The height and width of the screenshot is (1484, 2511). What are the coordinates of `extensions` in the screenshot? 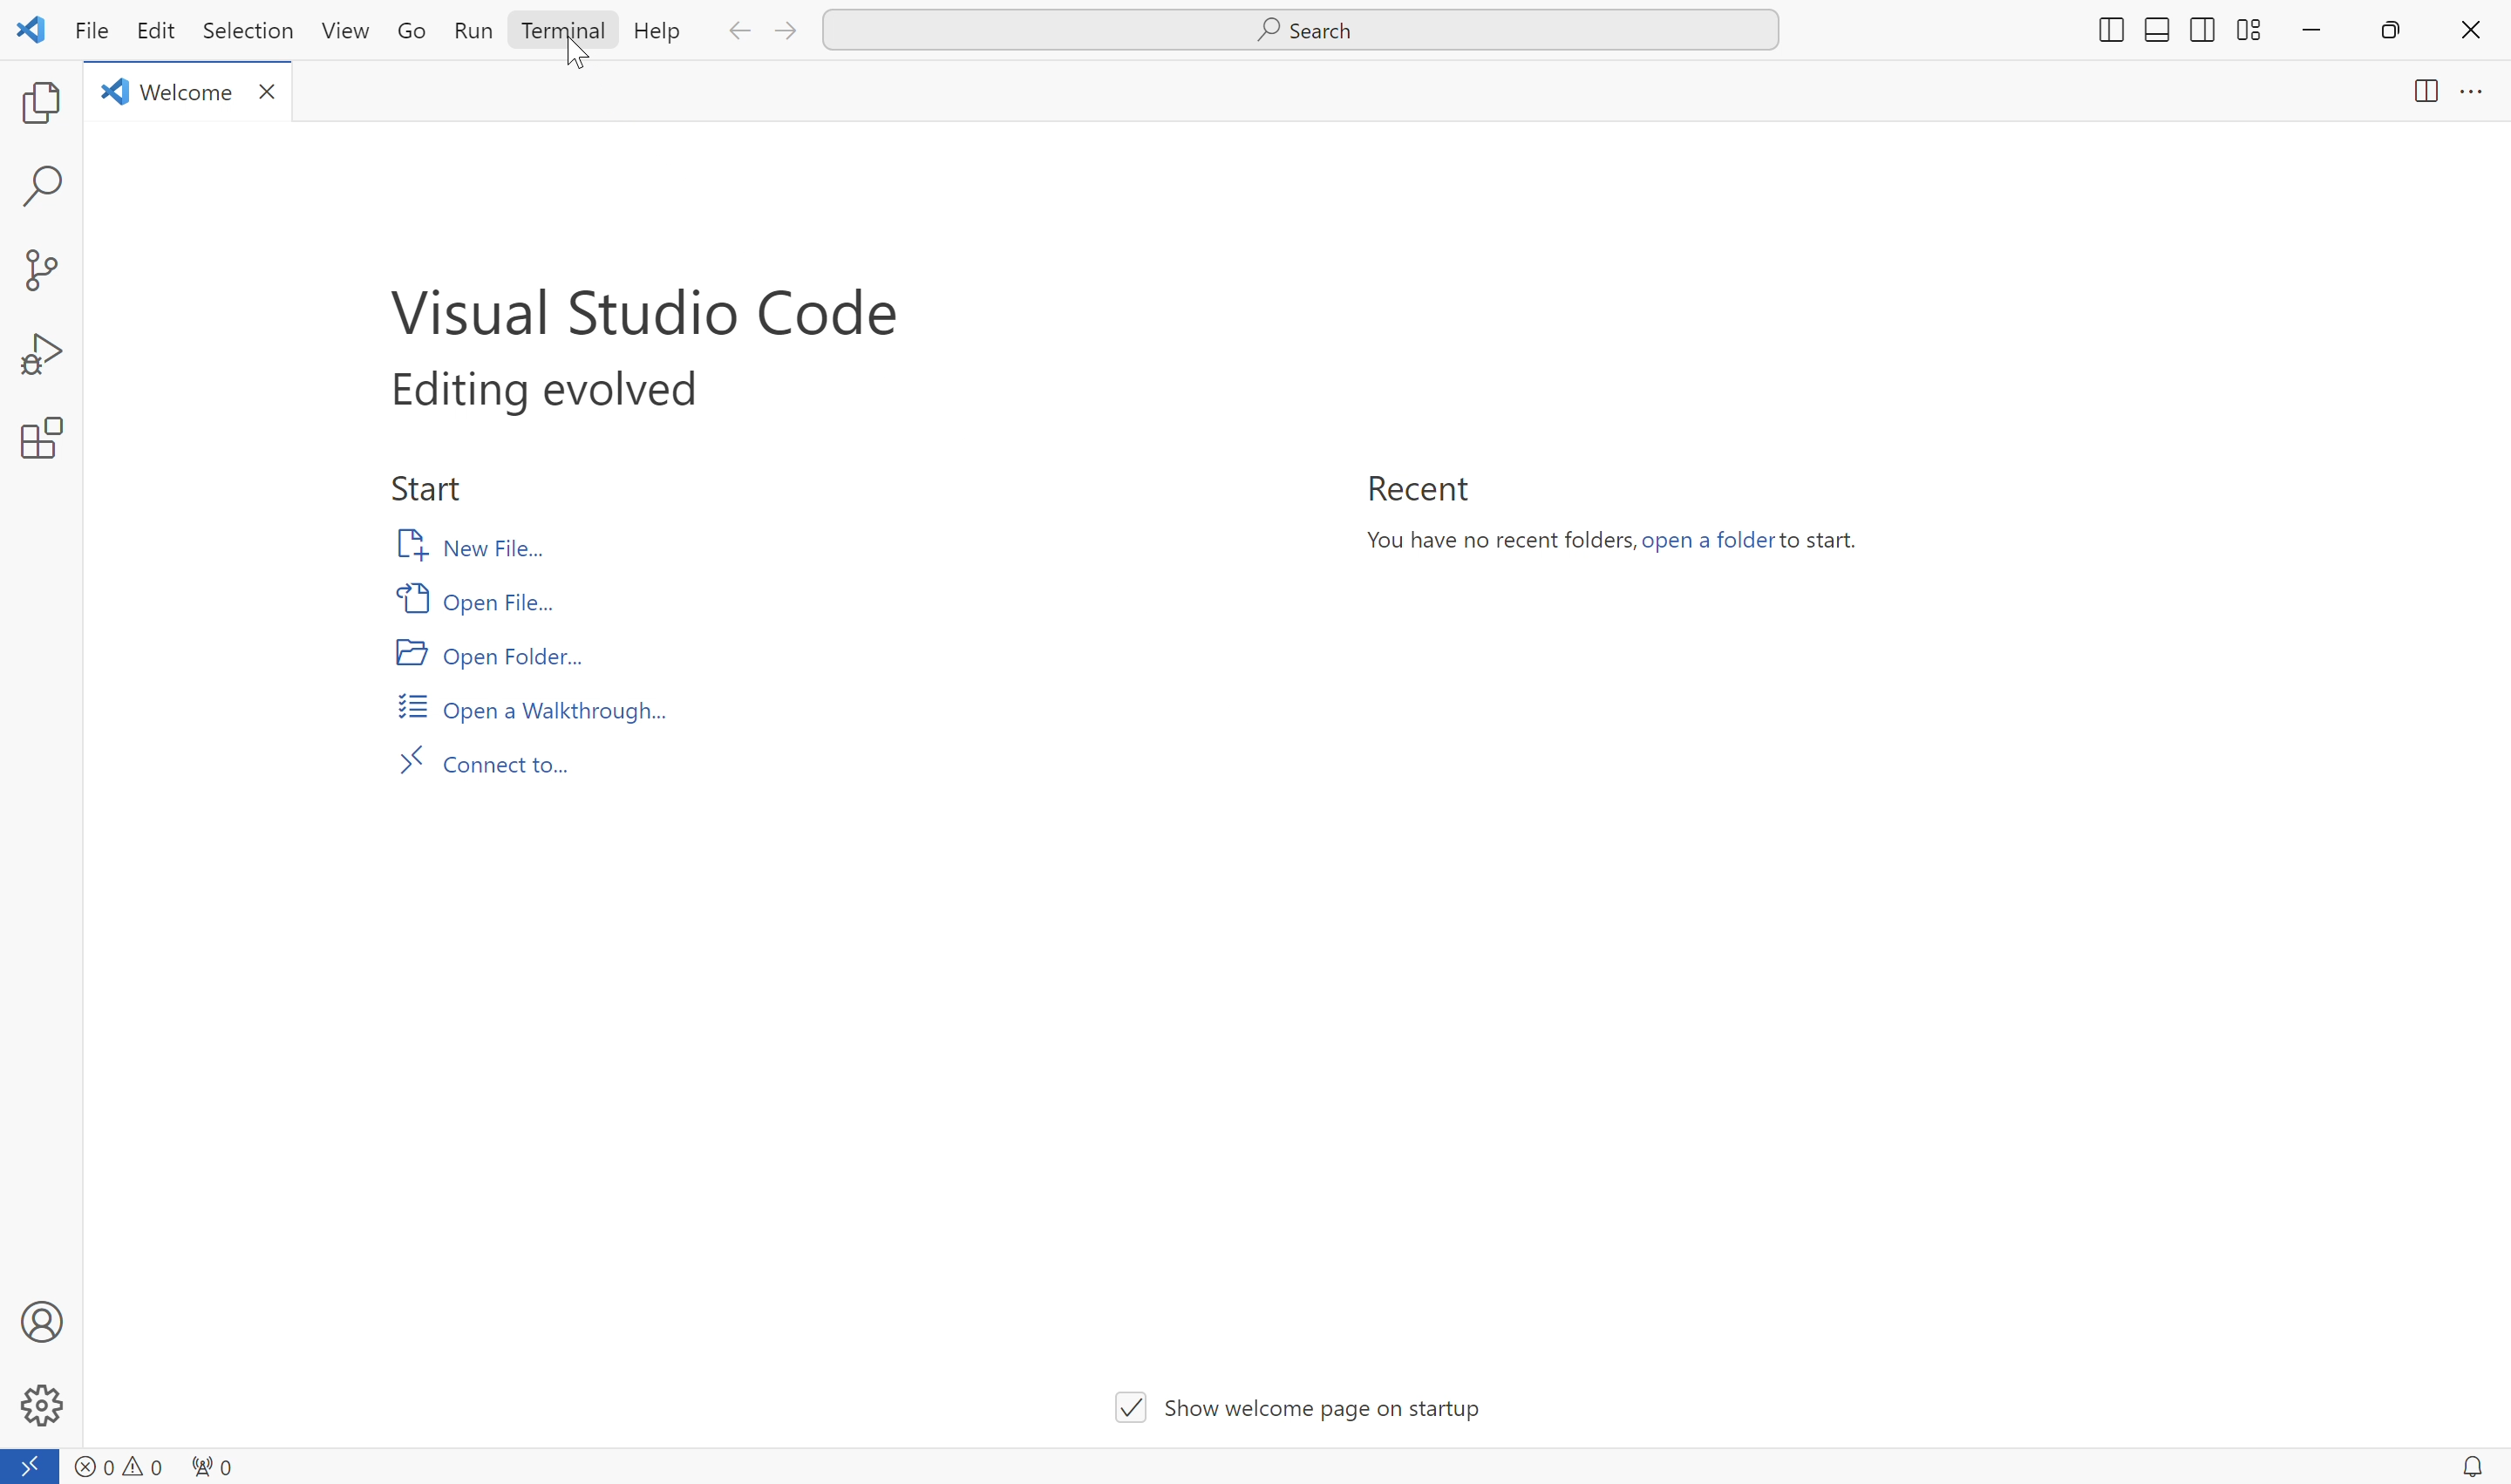 It's located at (38, 440).